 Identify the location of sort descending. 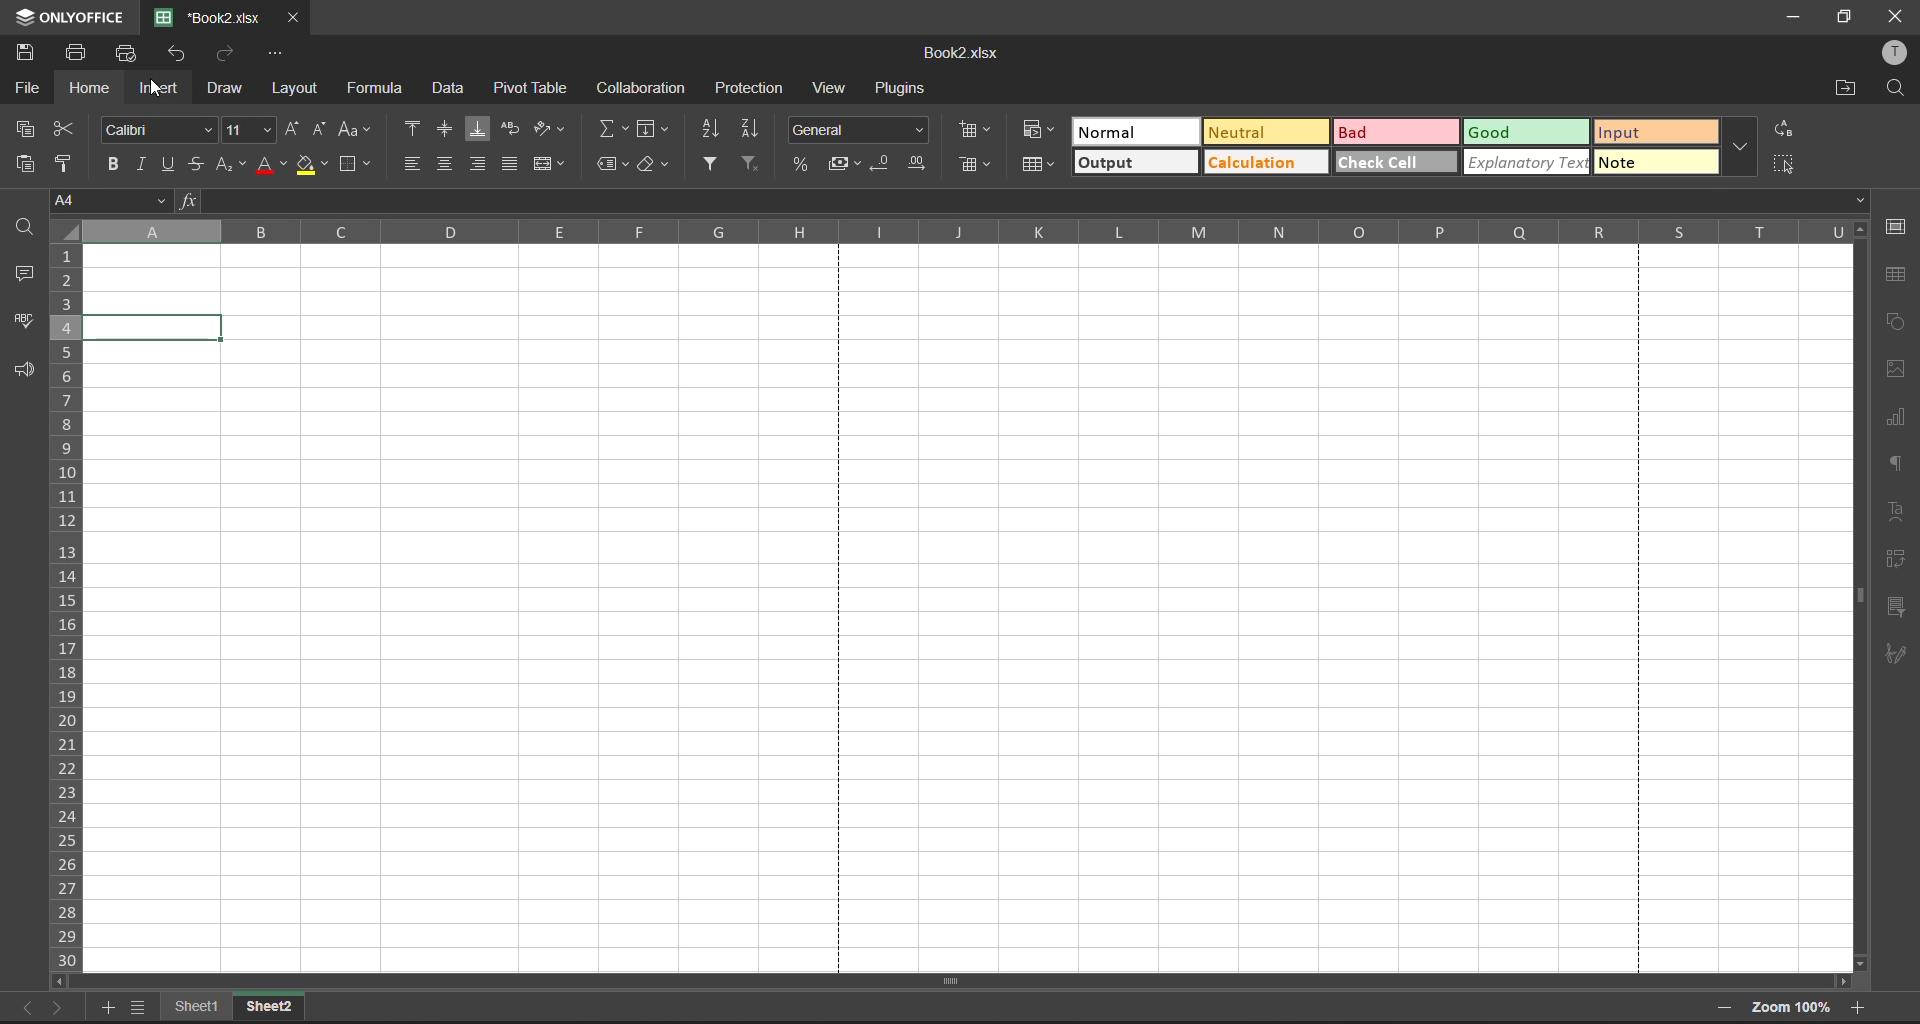
(757, 129).